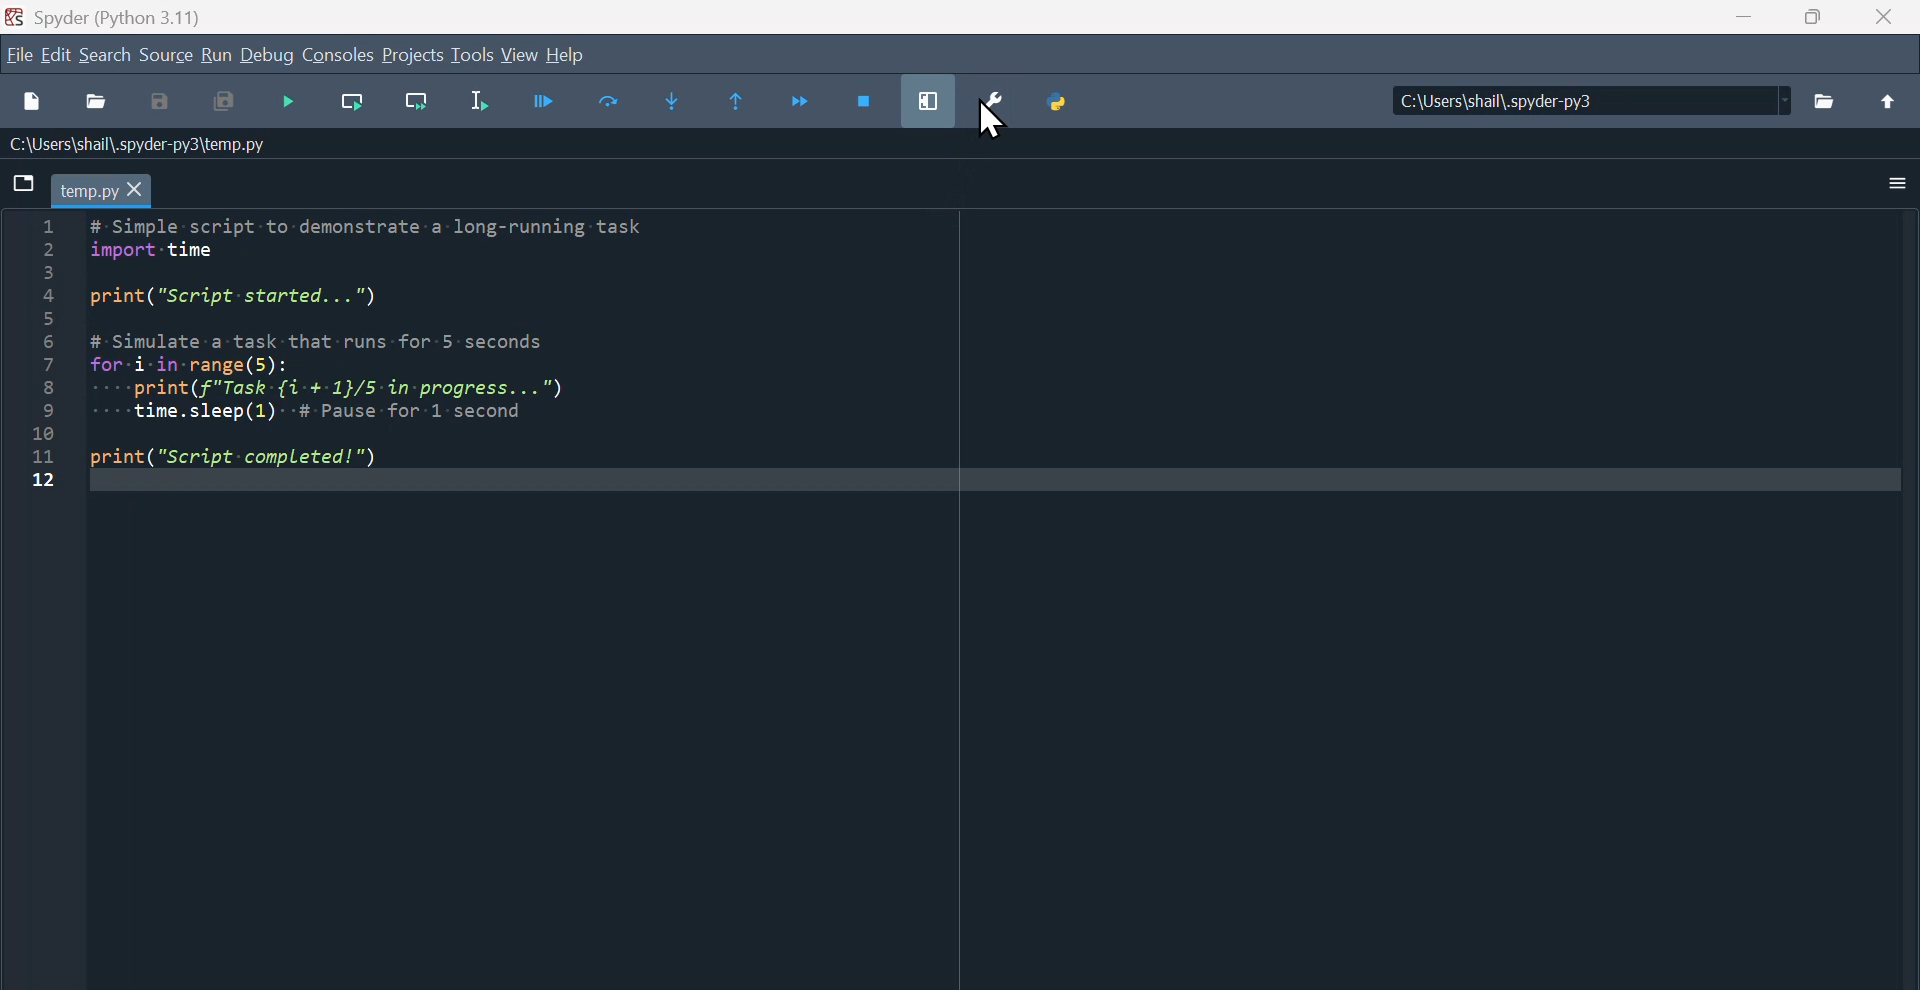 Image resolution: width=1920 pixels, height=990 pixels. Describe the element at coordinates (927, 97) in the screenshot. I see `maximise current window` at that location.